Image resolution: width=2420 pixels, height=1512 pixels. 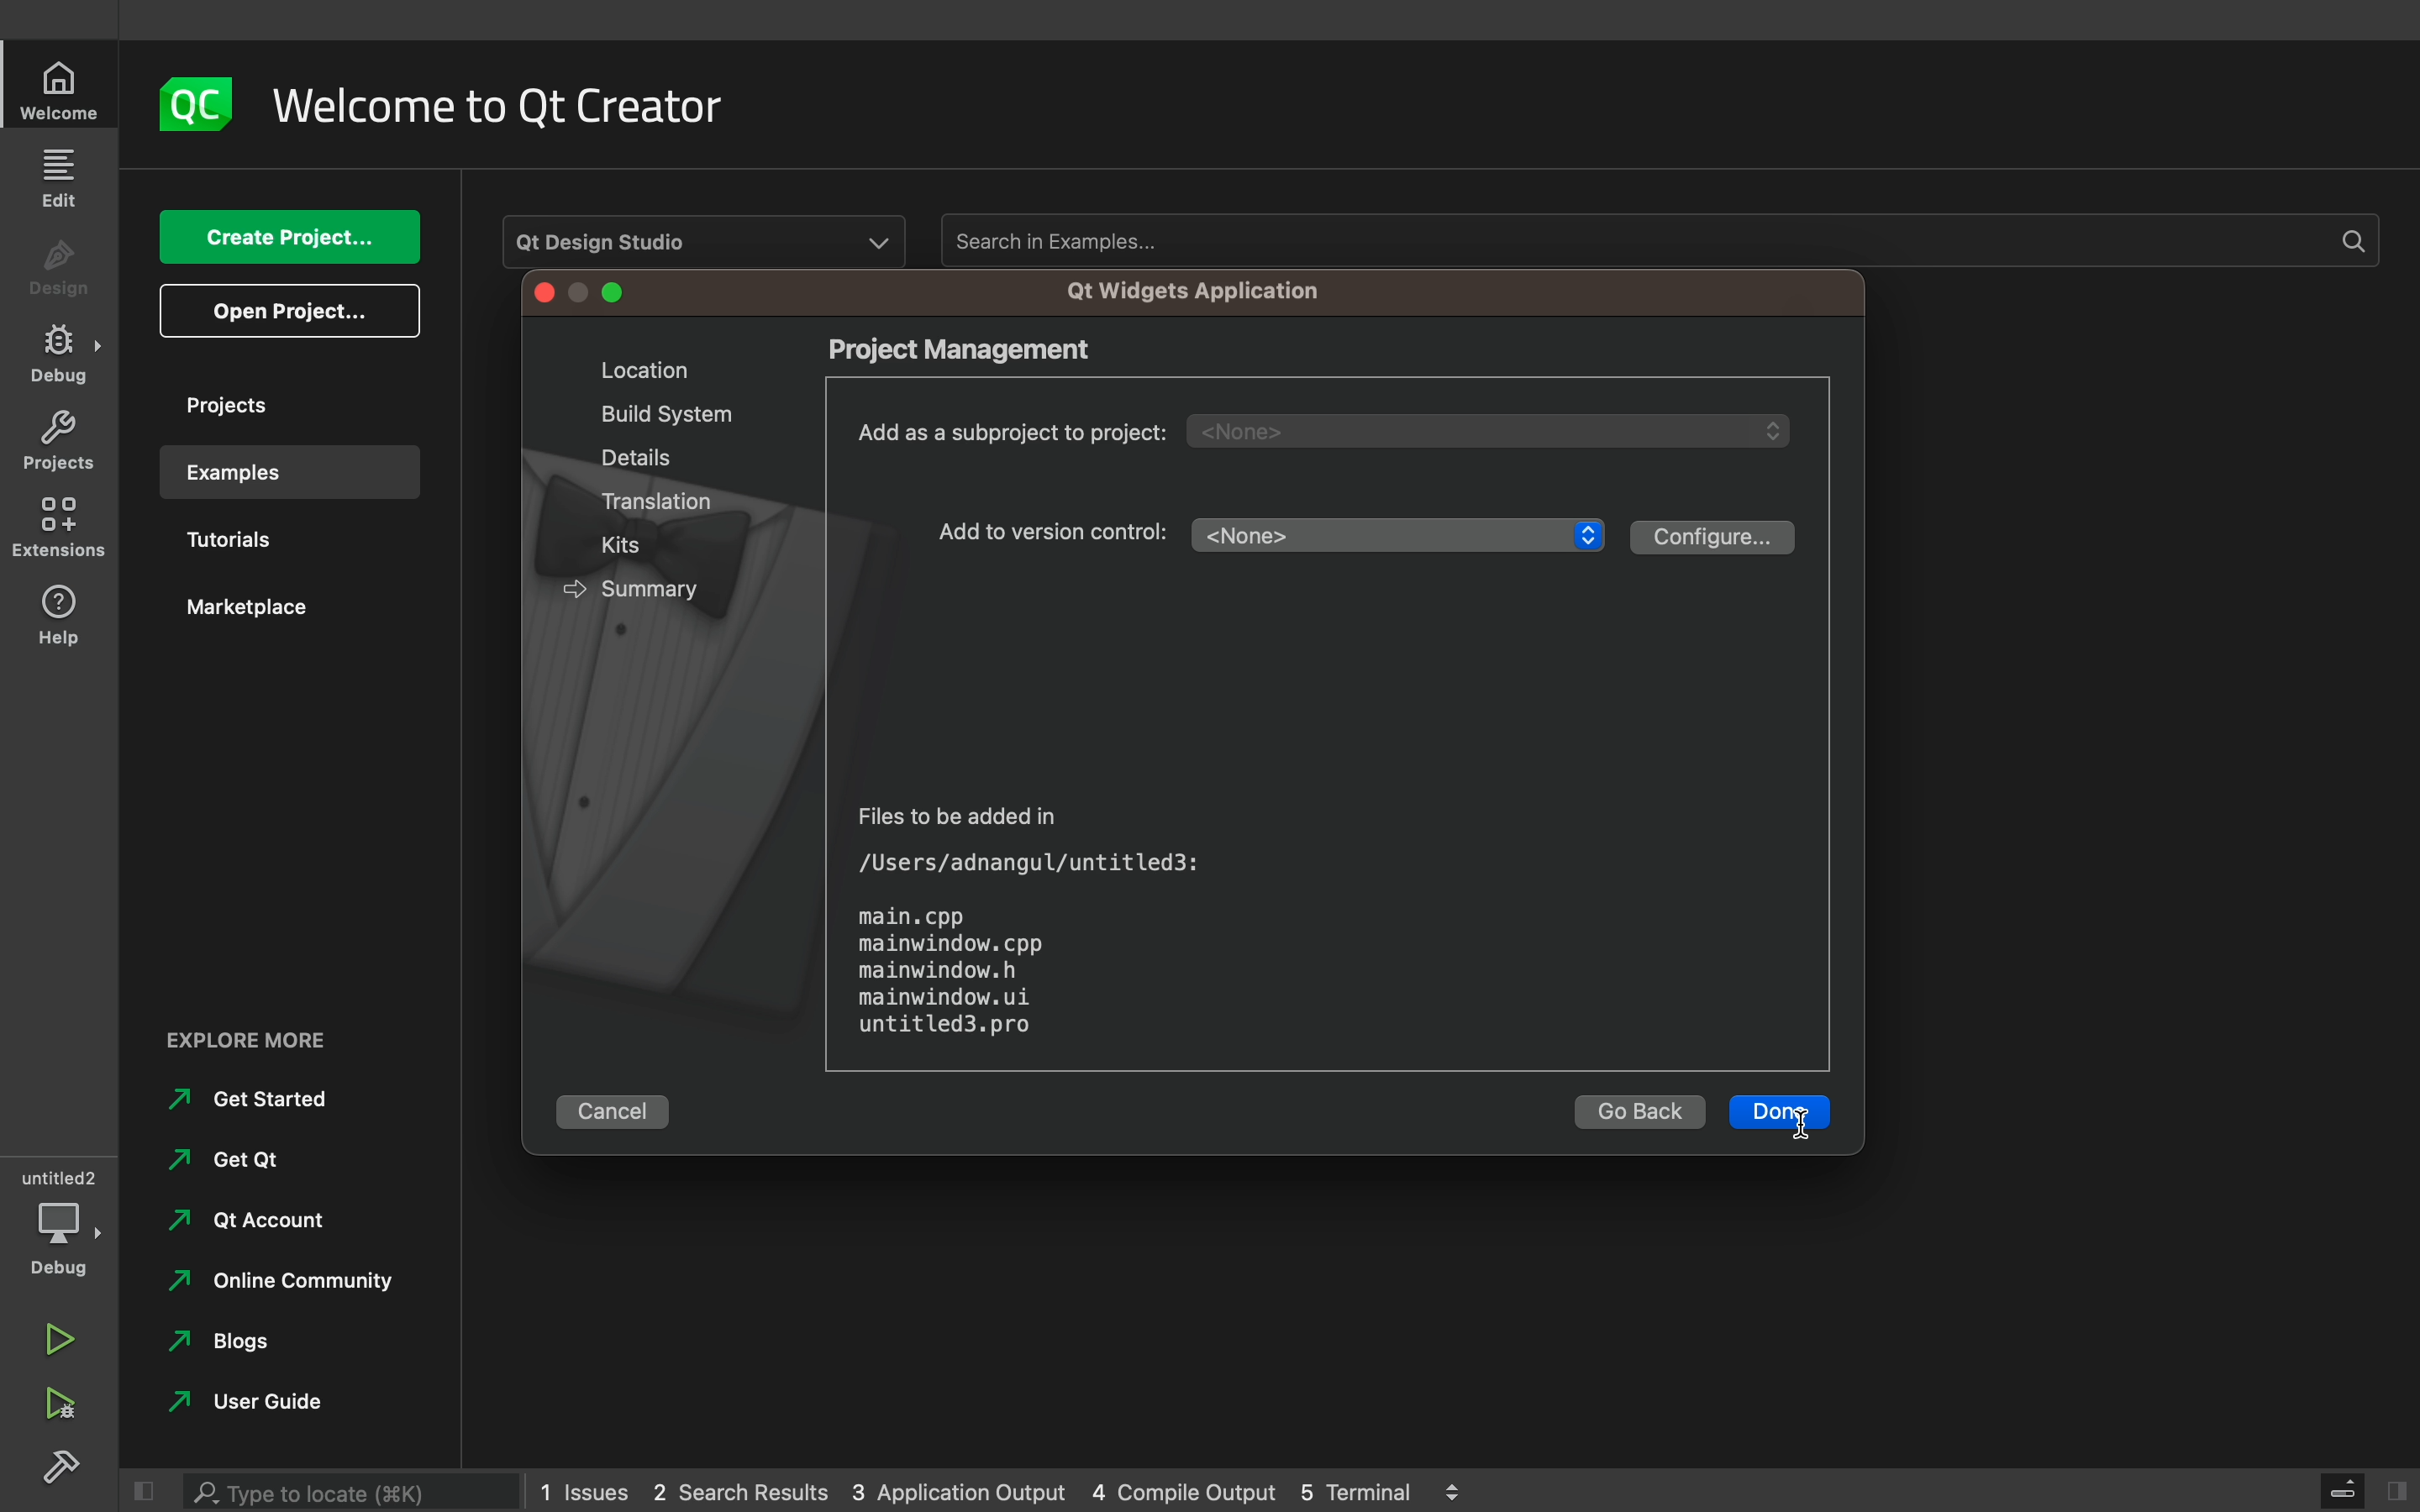 I want to click on get qt, so click(x=223, y=1160).